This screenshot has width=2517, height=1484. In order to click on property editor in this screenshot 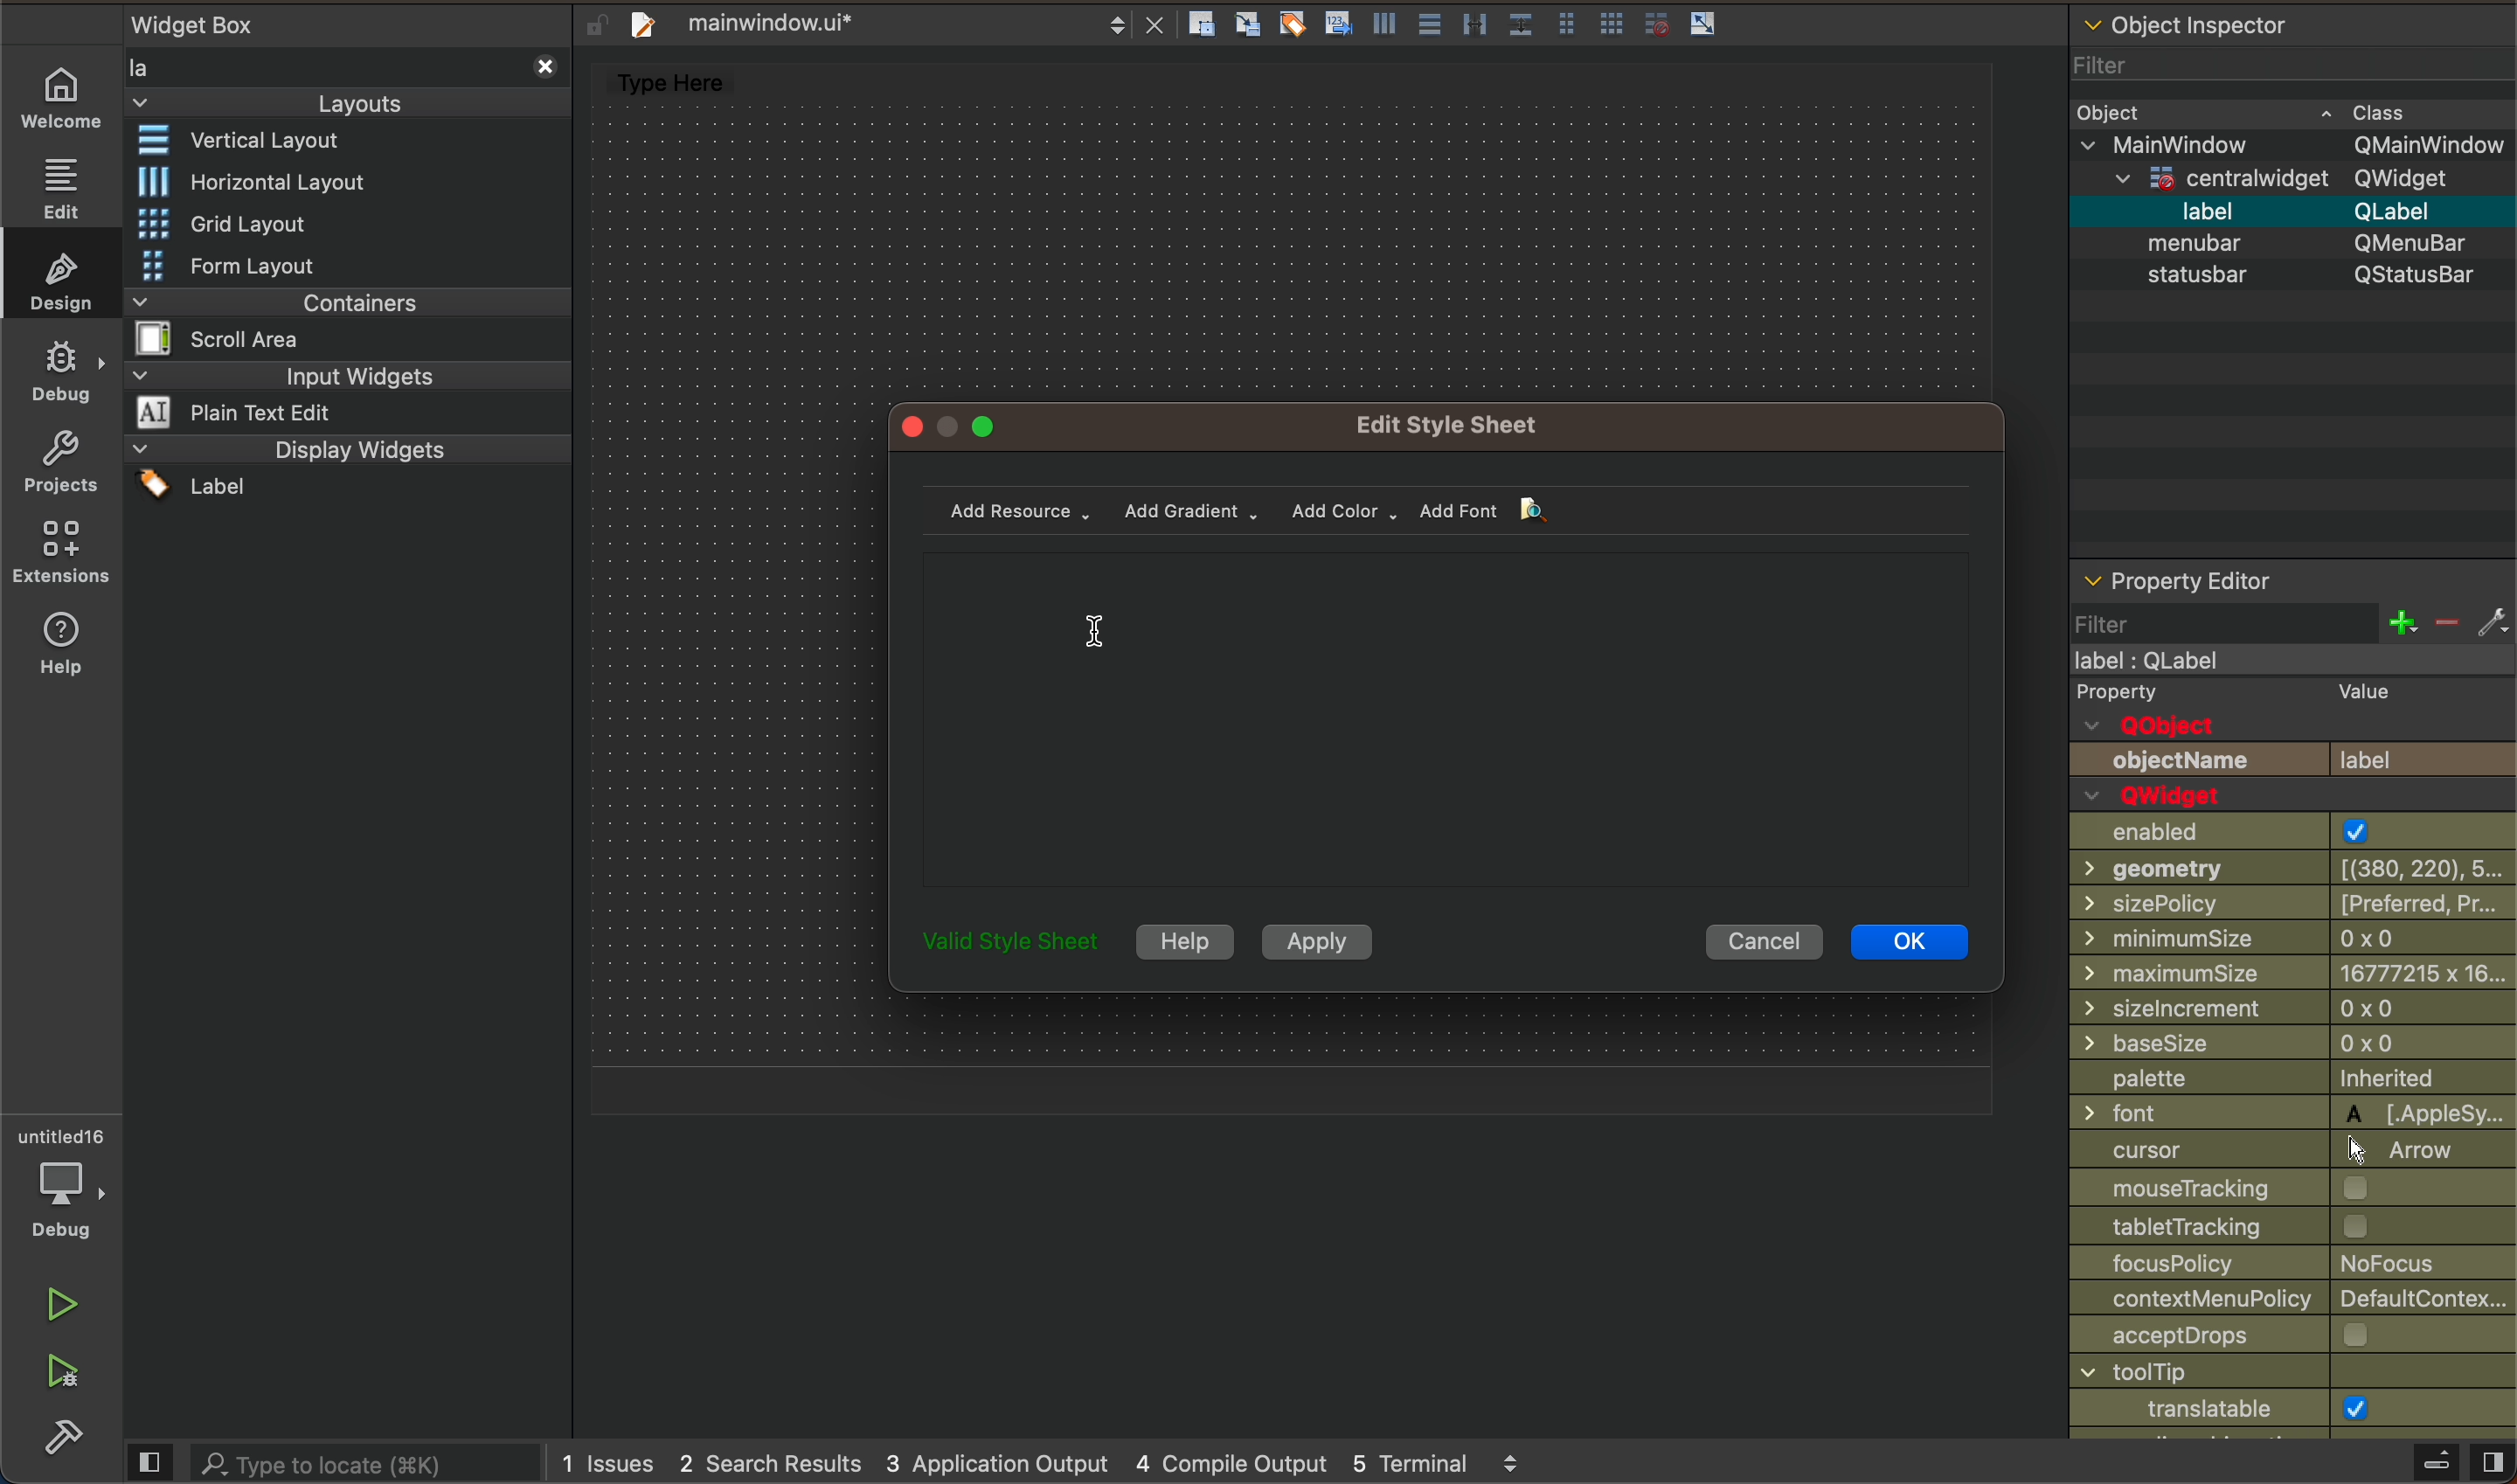, I will do `click(2292, 605)`.